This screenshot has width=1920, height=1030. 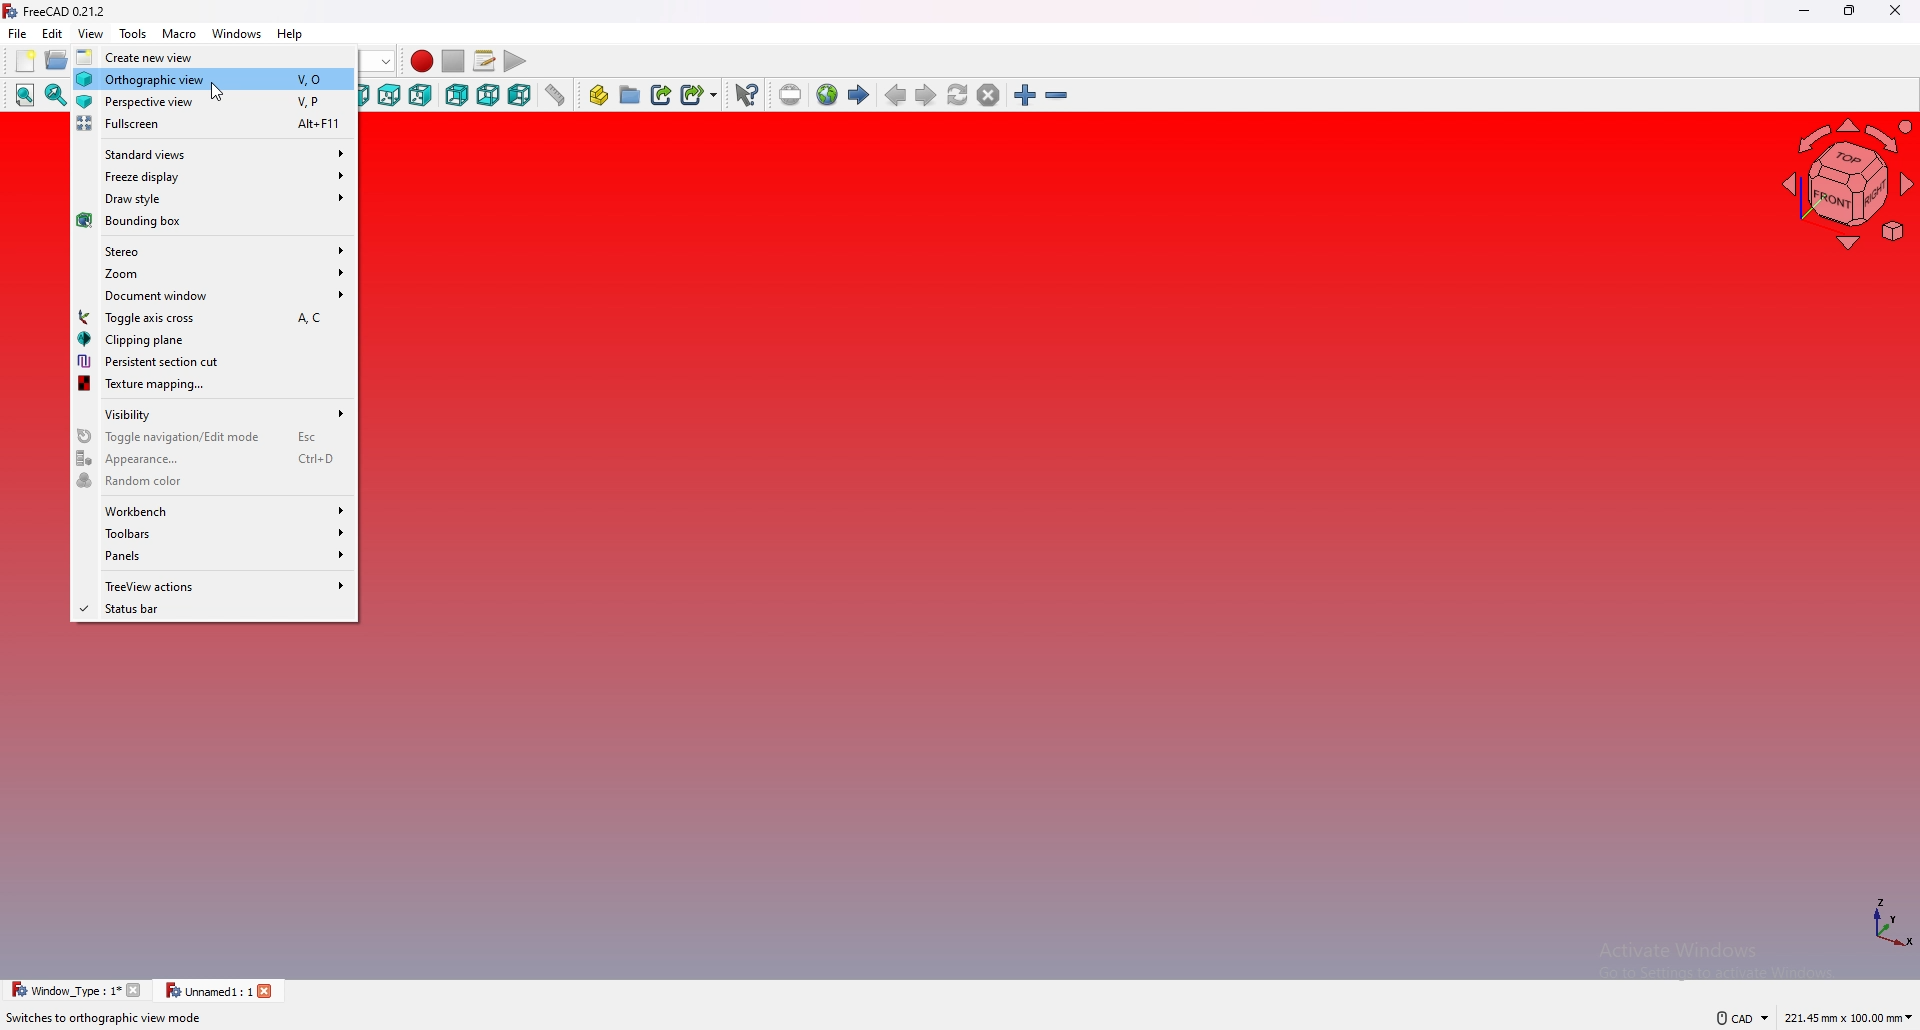 I want to click on execute macros, so click(x=516, y=62).